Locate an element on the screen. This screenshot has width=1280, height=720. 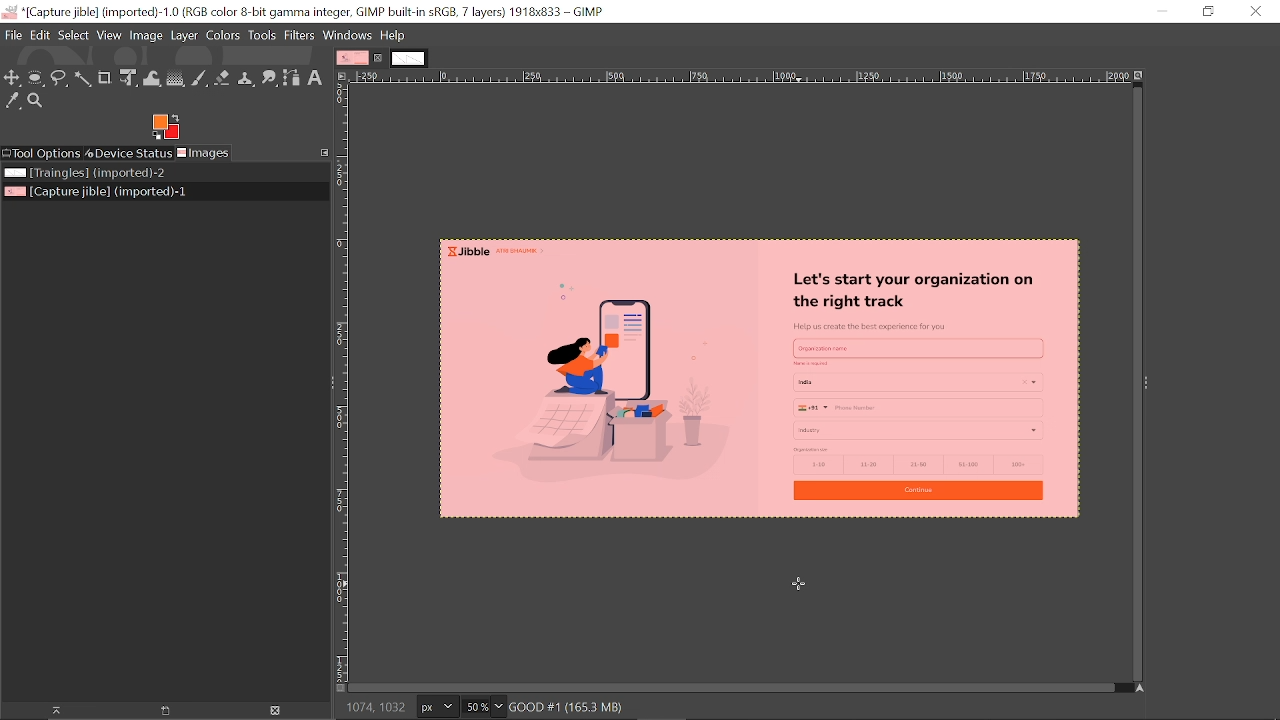
Device status is located at coordinates (127, 154).